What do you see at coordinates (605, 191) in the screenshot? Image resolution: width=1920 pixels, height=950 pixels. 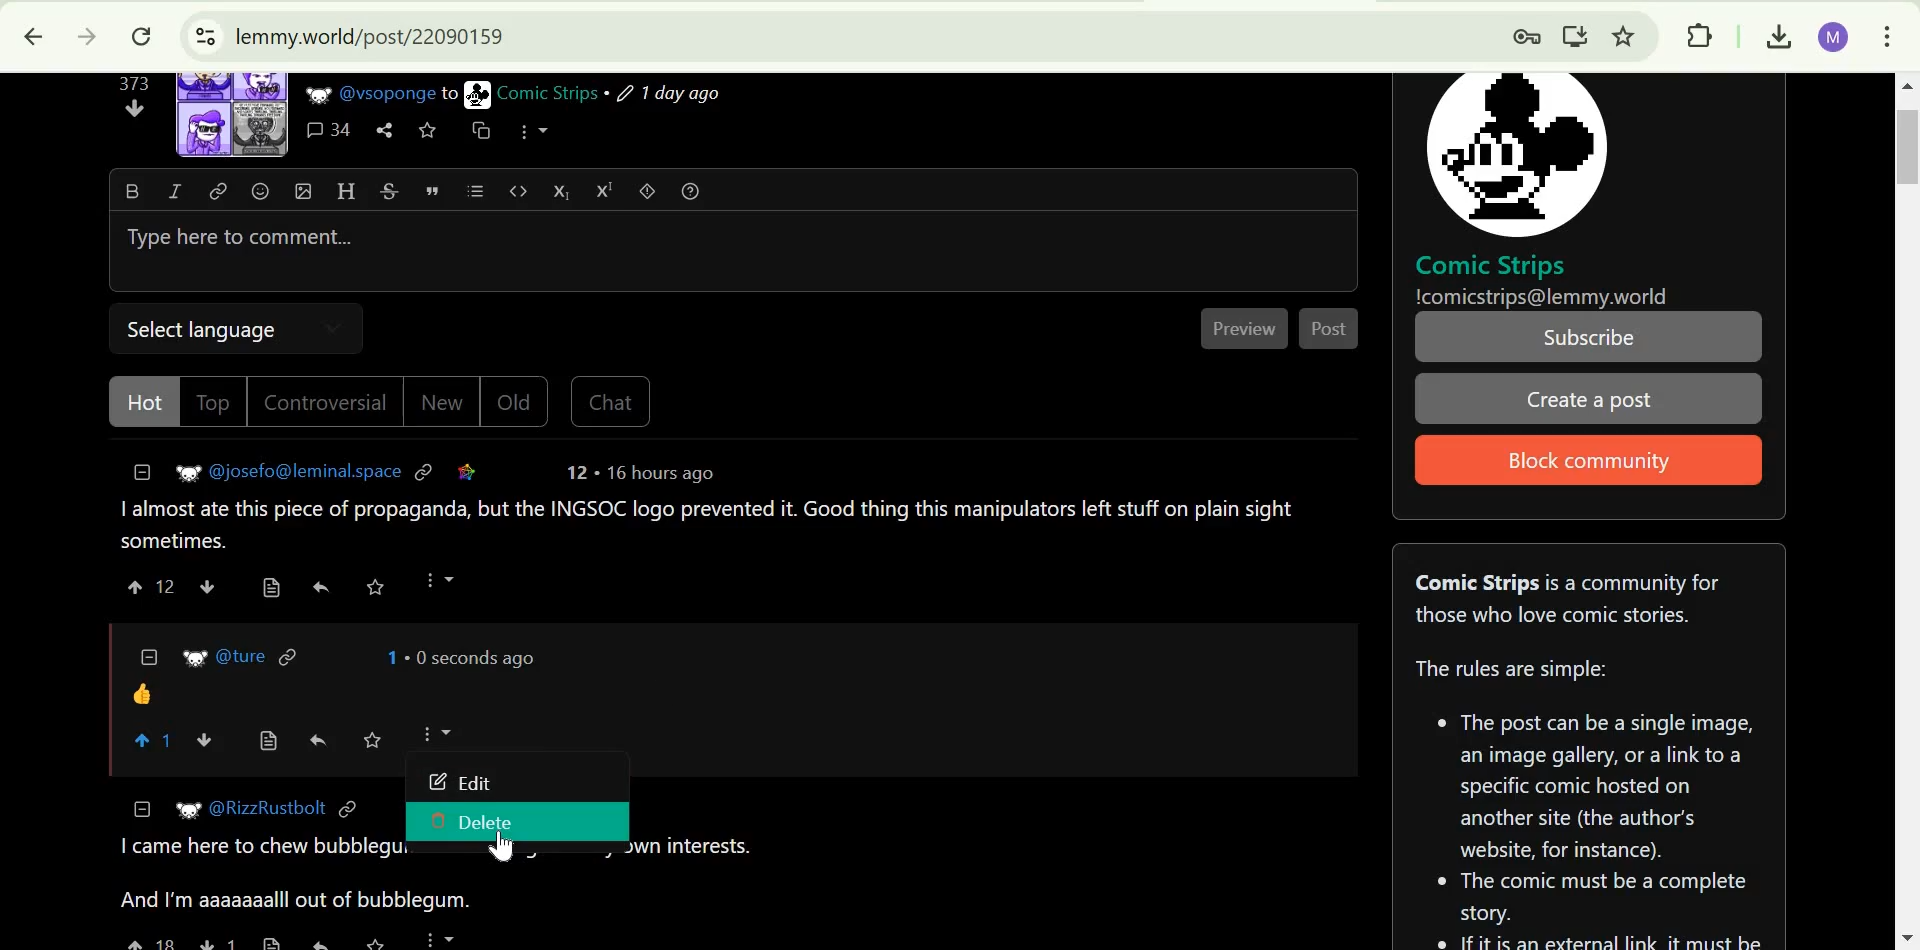 I see `superscript` at bounding box center [605, 191].